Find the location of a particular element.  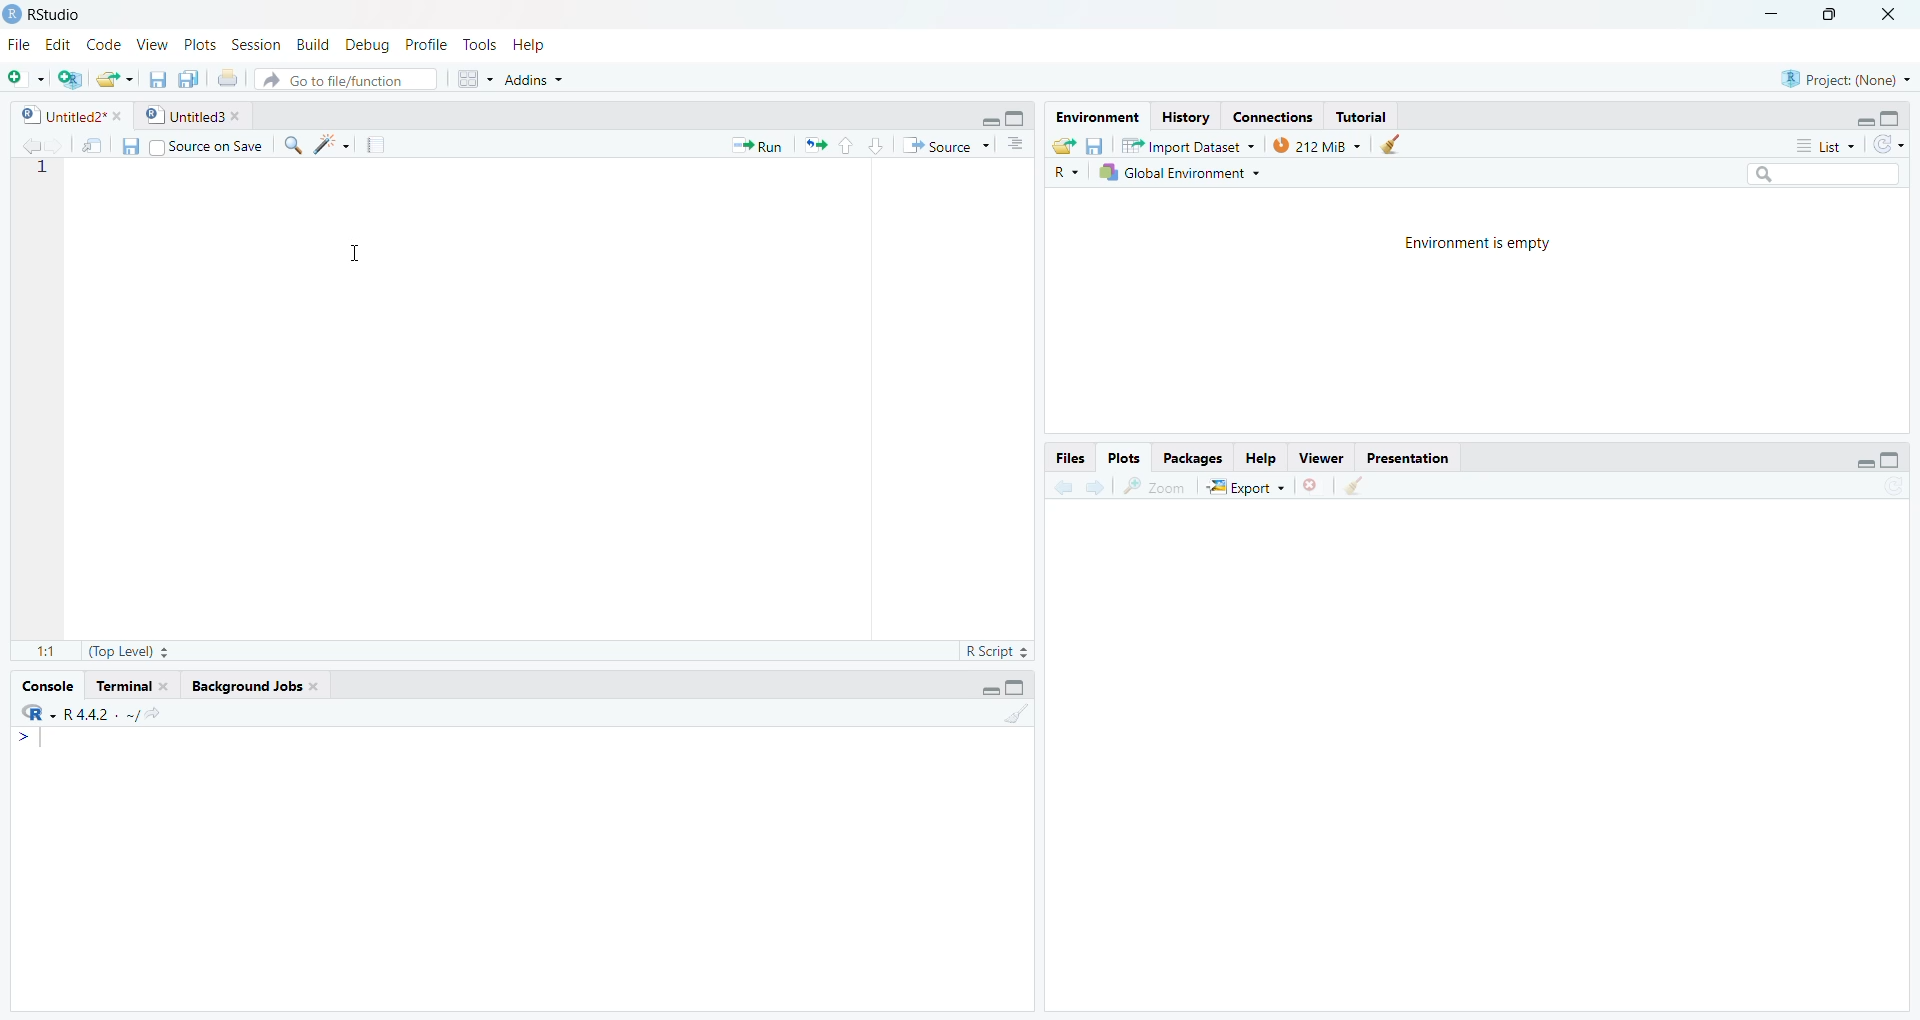

run is located at coordinates (750, 146).